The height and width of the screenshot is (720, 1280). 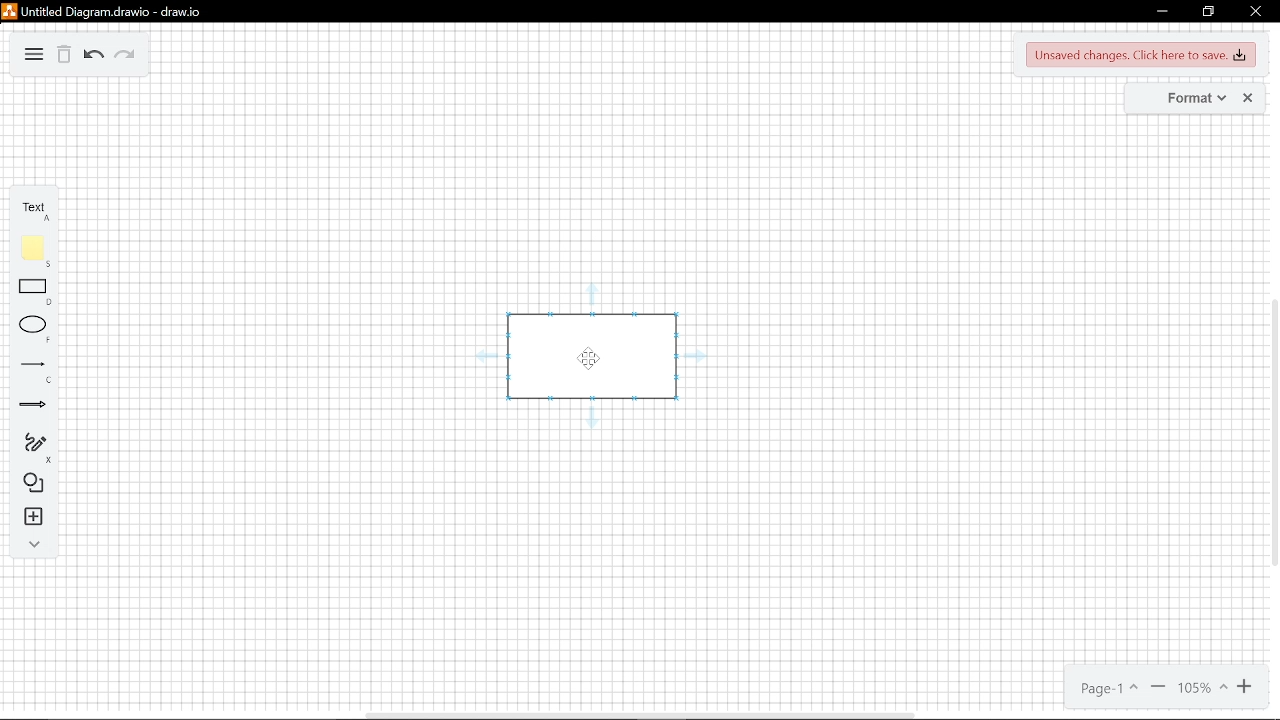 What do you see at coordinates (38, 213) in the screenshot?
I see `text` at bounding box center [38, 213].